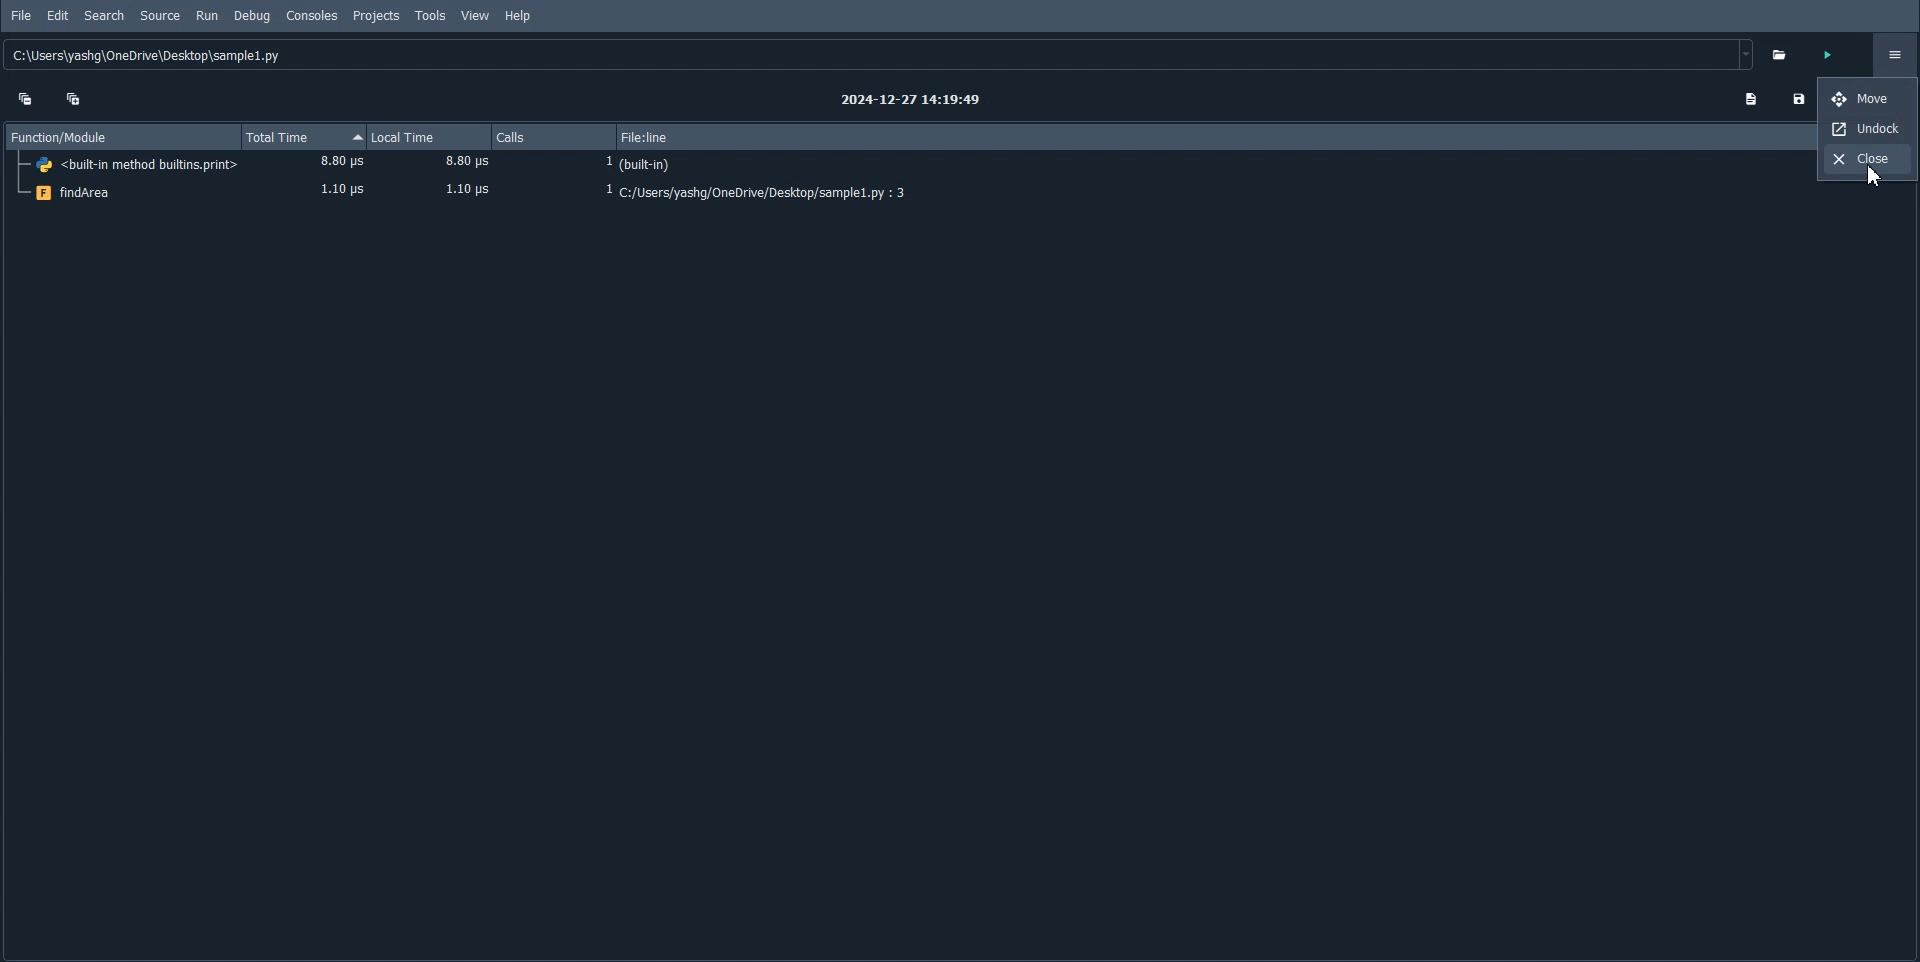  I want to click on Help, so click(518, 16).